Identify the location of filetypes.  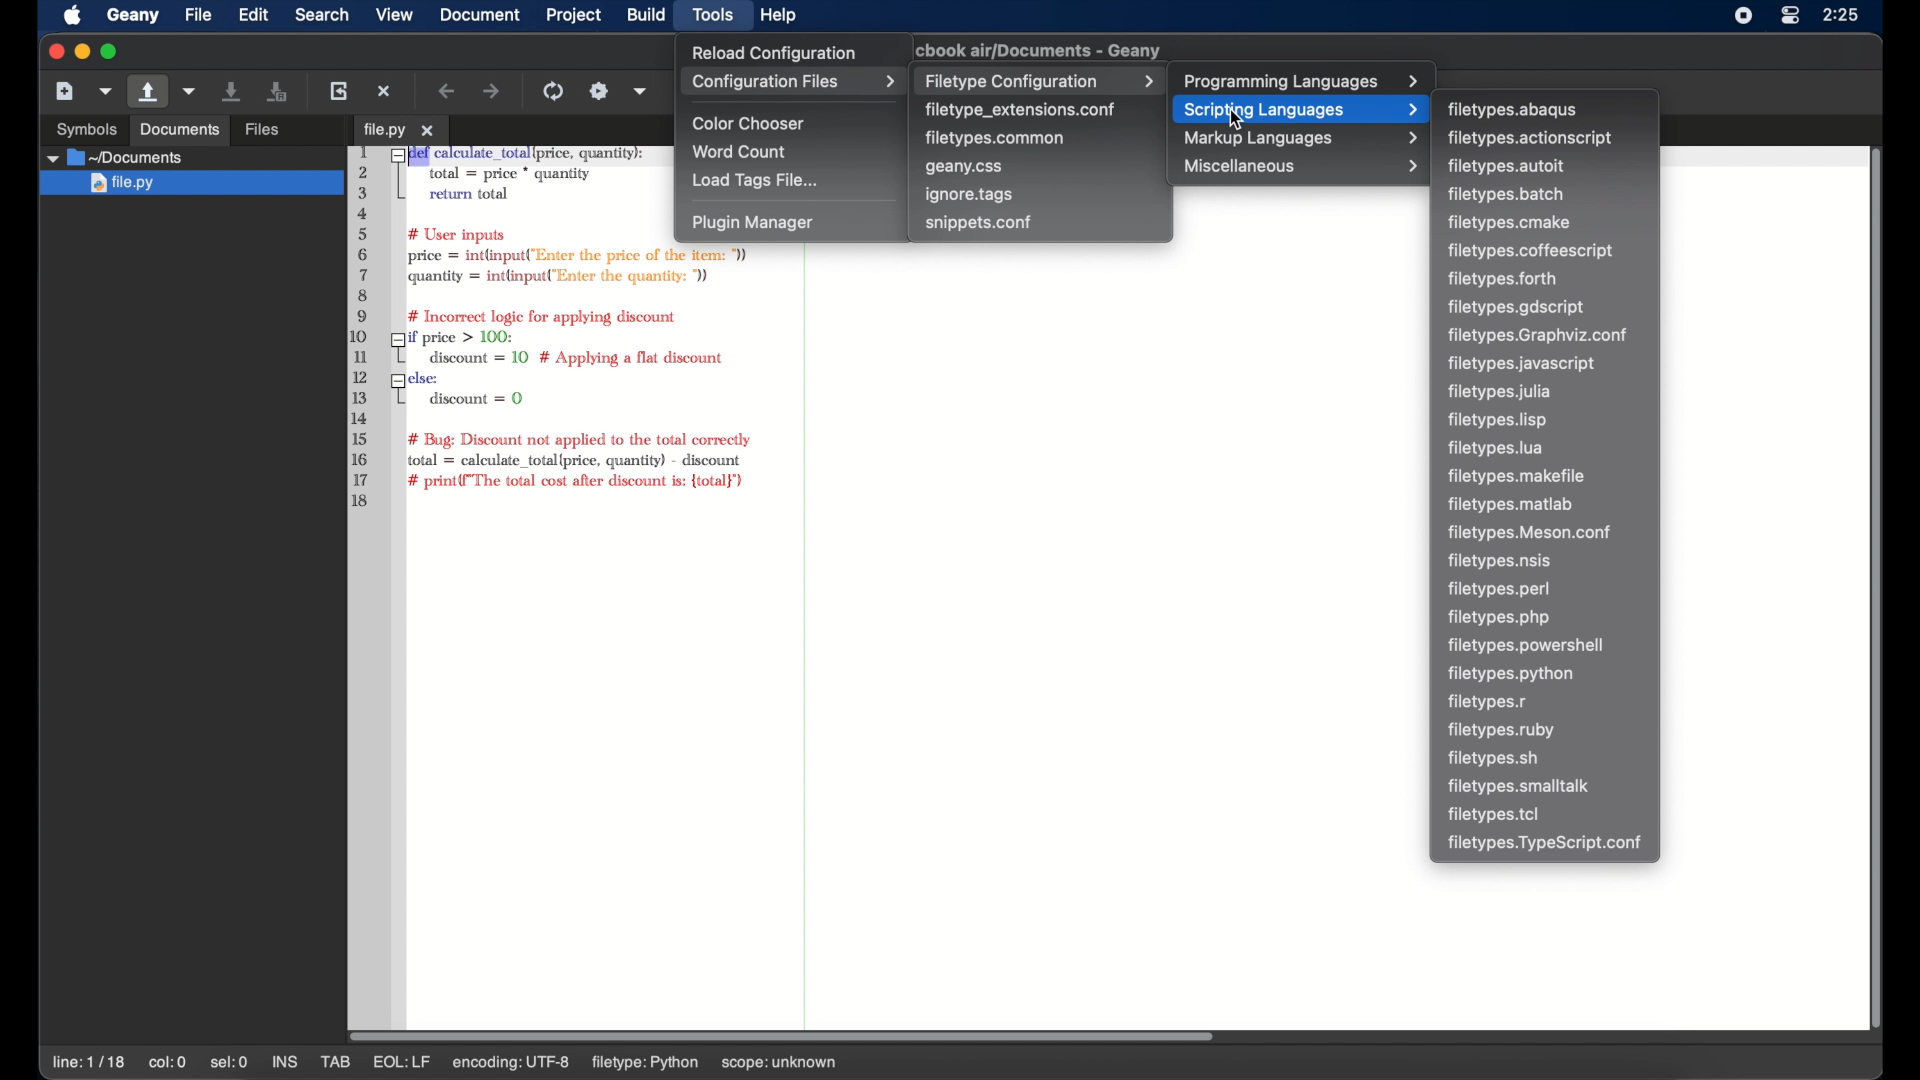
(1499, 420).